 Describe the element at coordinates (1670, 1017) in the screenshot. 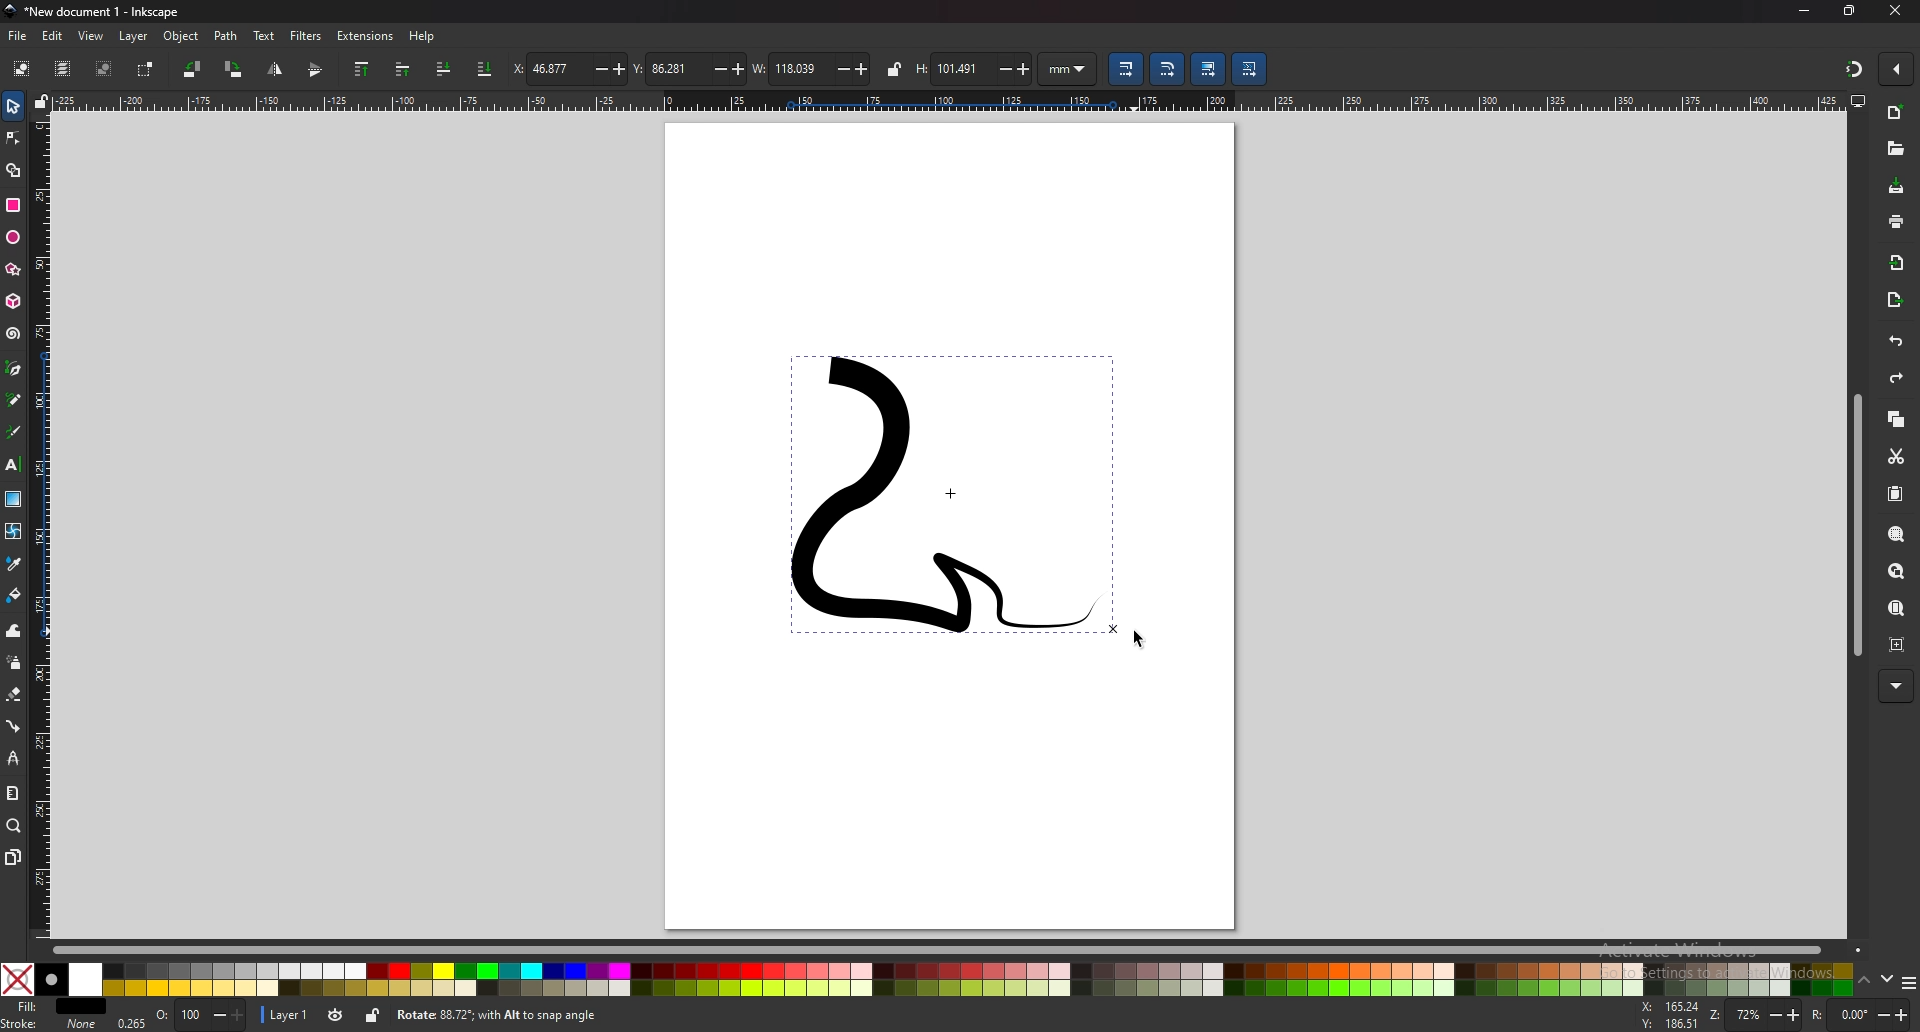

I see `cursor coordinates` at that location.